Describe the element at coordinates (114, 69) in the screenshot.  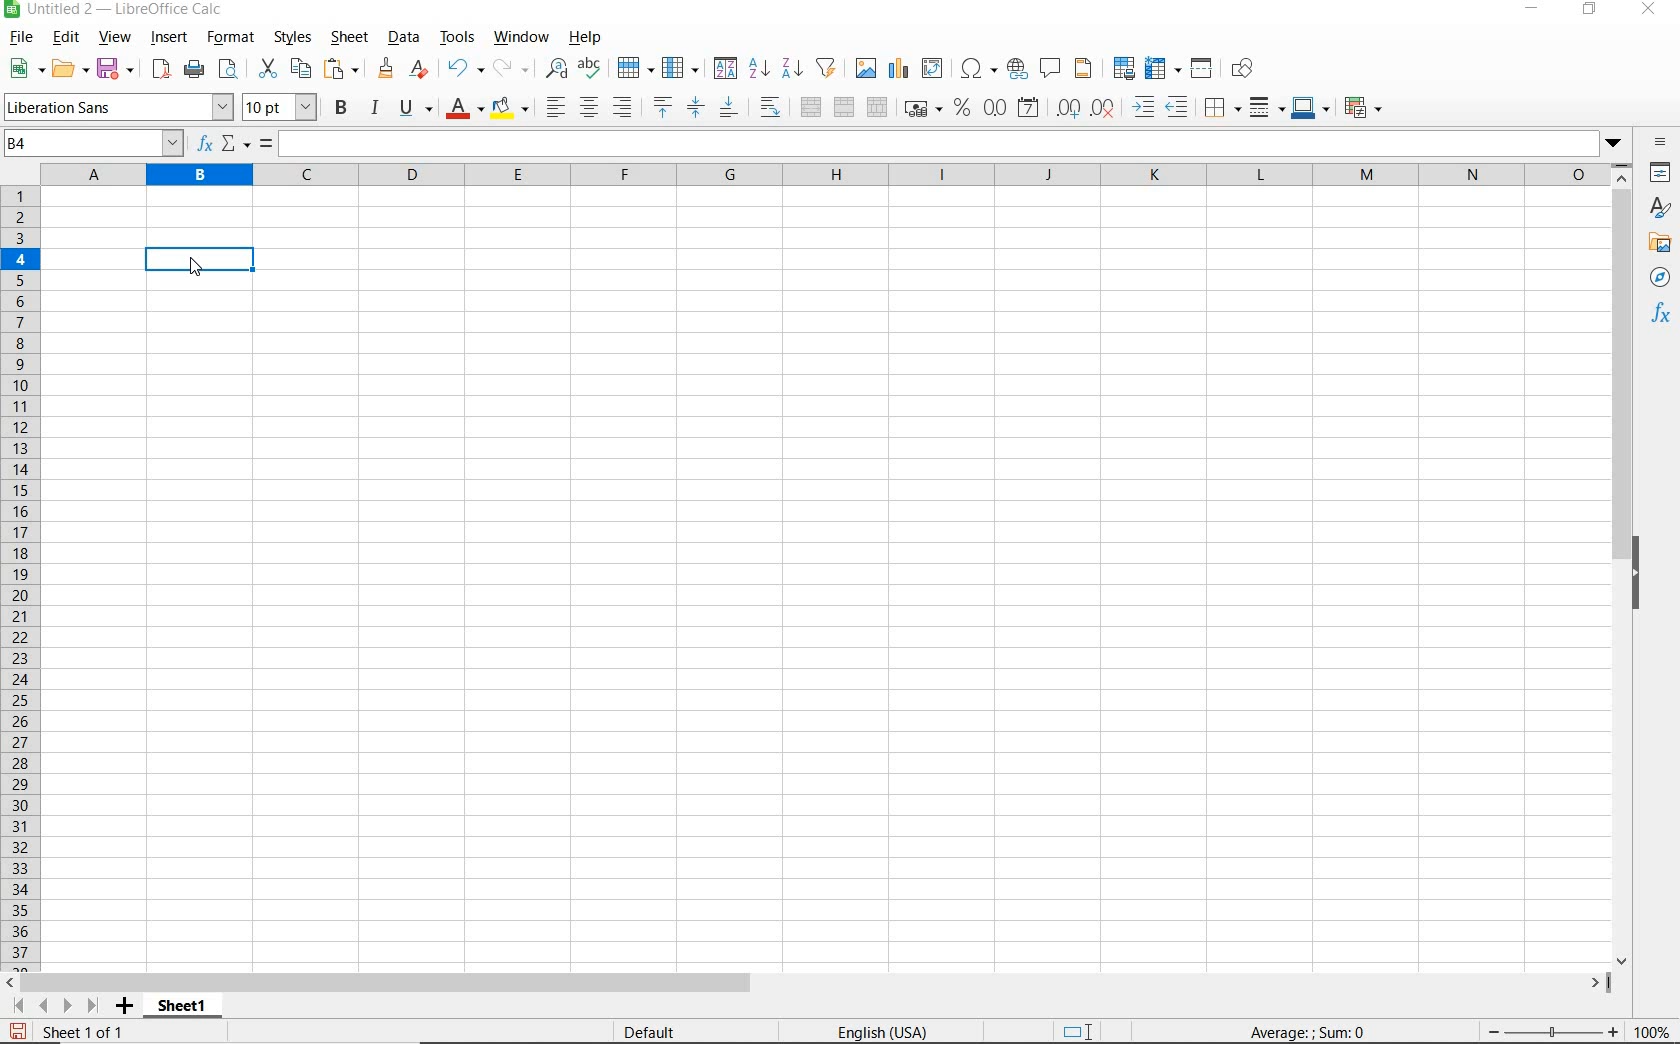
I see `save` at that location.